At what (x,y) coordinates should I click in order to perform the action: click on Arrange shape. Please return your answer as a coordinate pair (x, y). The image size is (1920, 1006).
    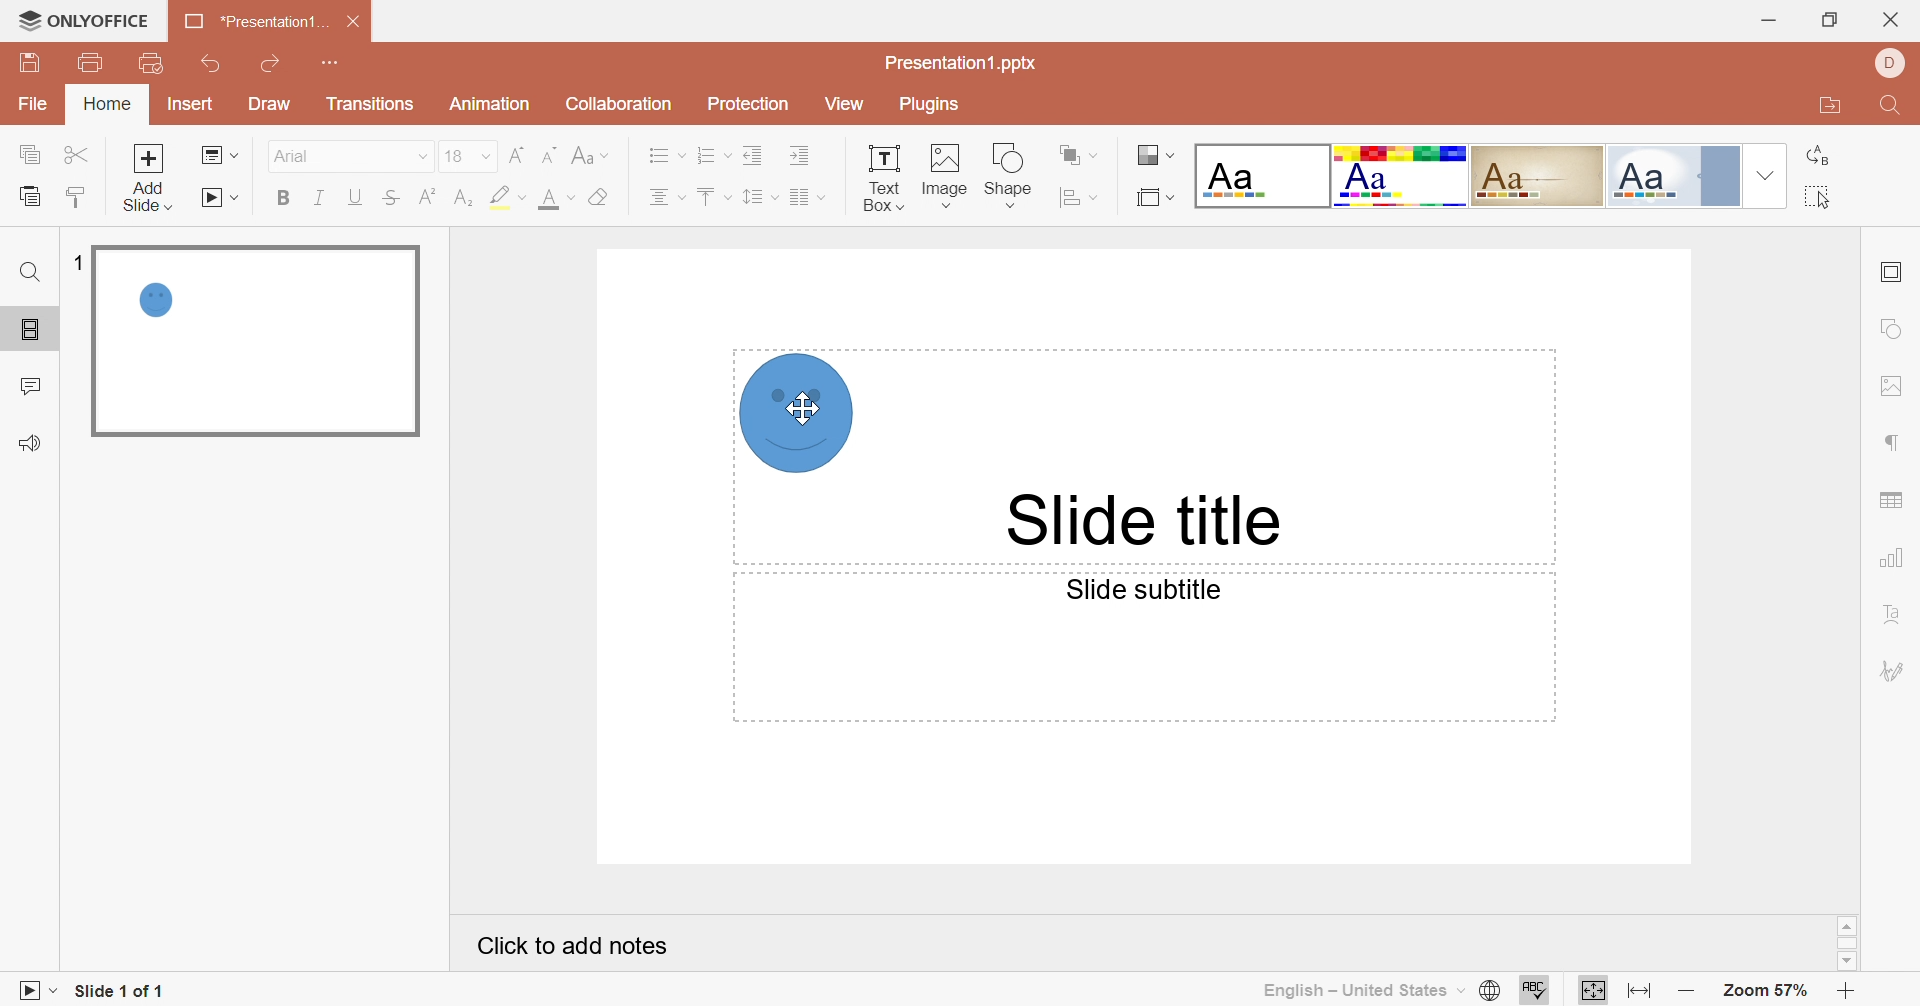
    Looking at the image, I should click on (1079, 159).